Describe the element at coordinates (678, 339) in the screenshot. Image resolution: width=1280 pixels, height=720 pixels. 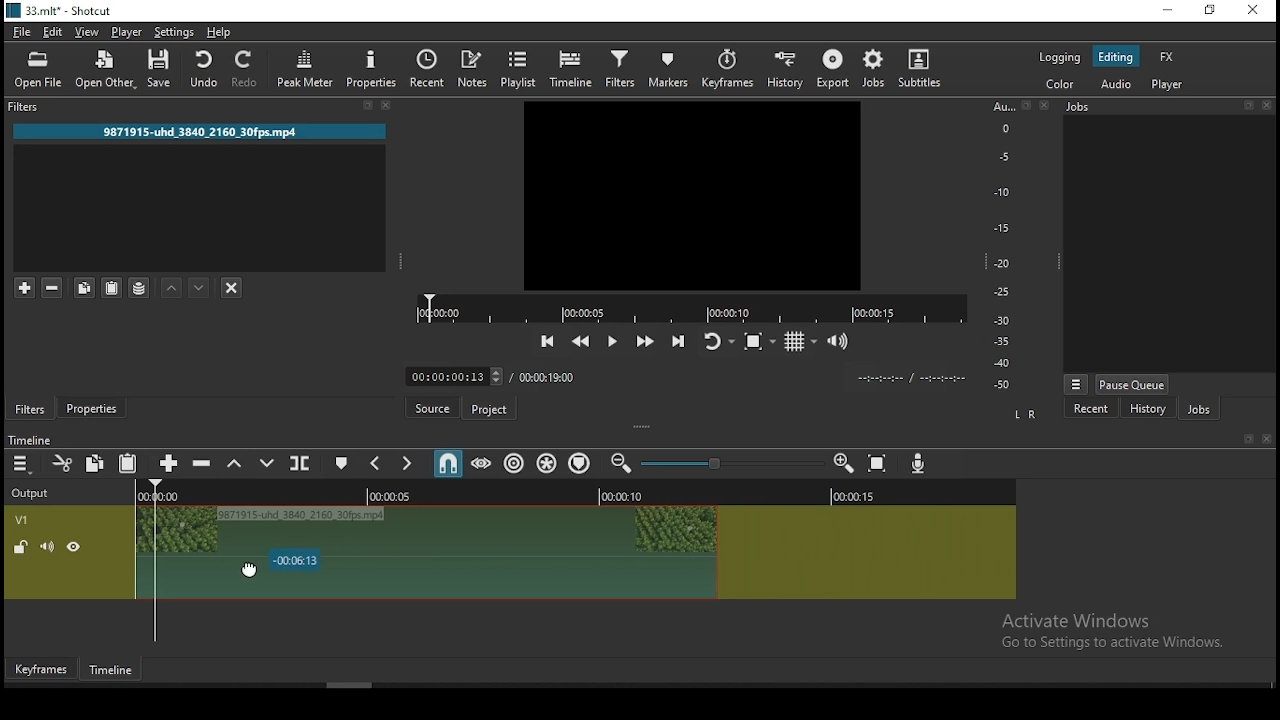
I see `skip to next point` at that location.